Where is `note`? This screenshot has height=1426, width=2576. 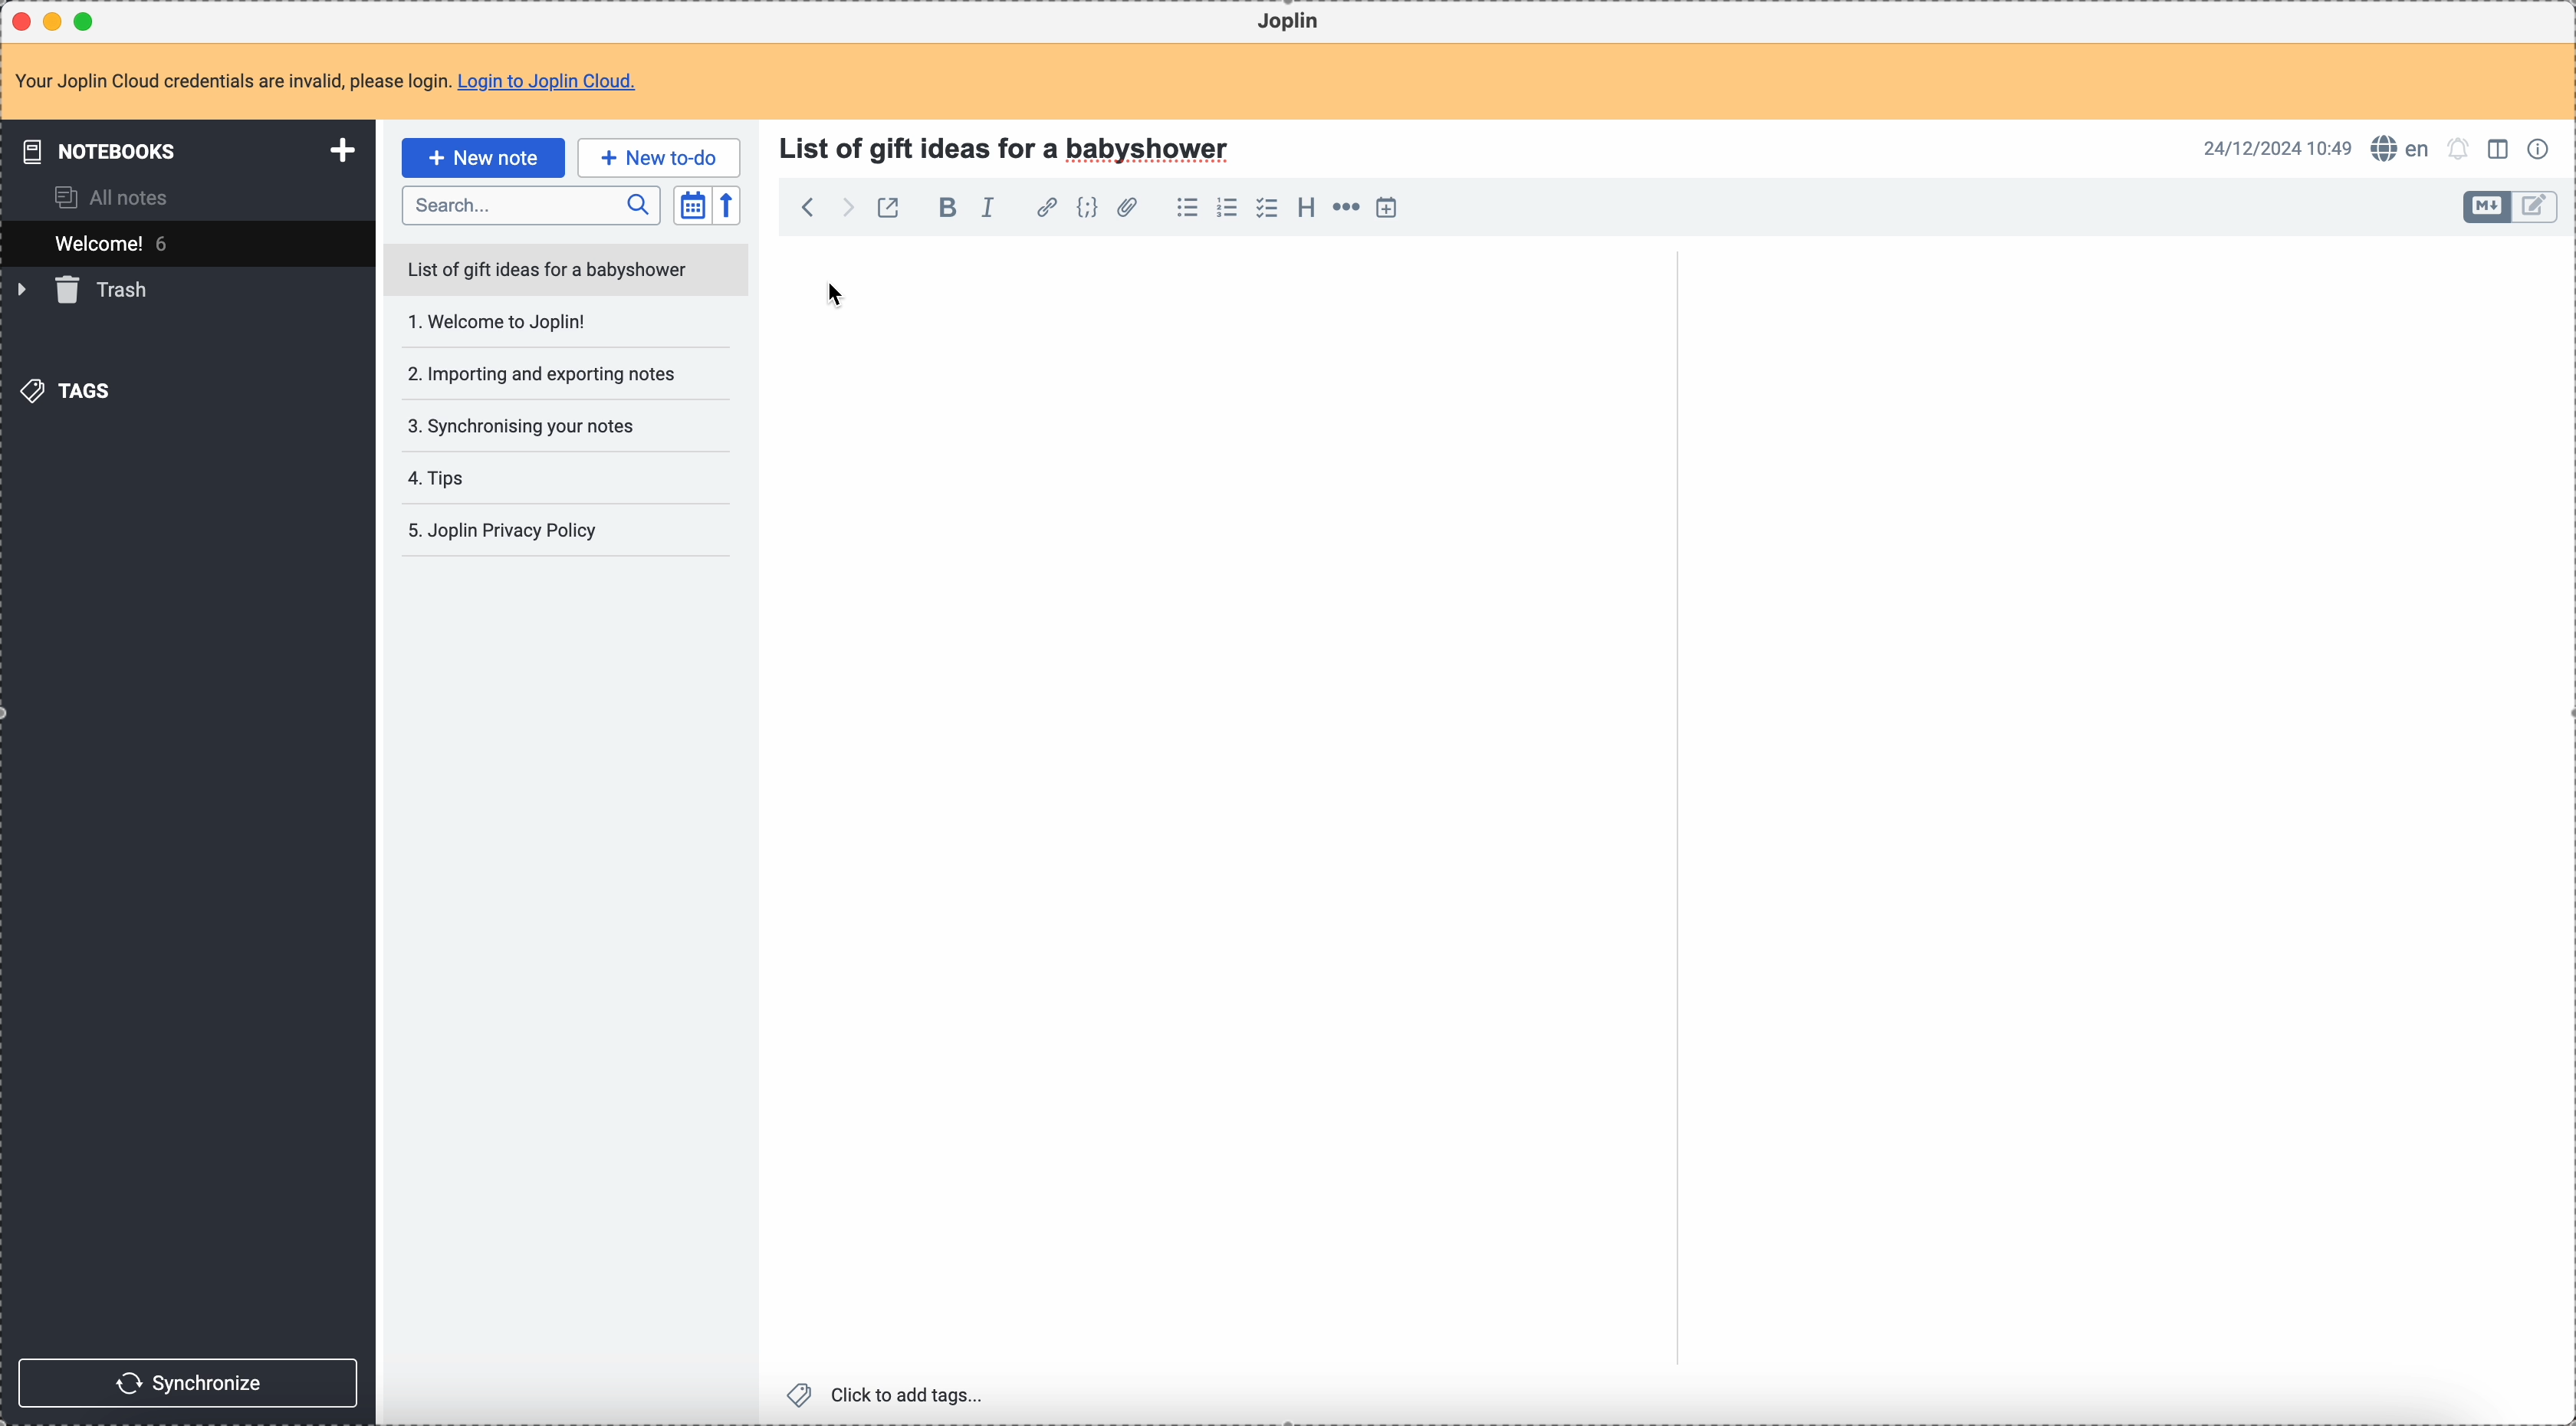
note is located at coordinates (325, 81).